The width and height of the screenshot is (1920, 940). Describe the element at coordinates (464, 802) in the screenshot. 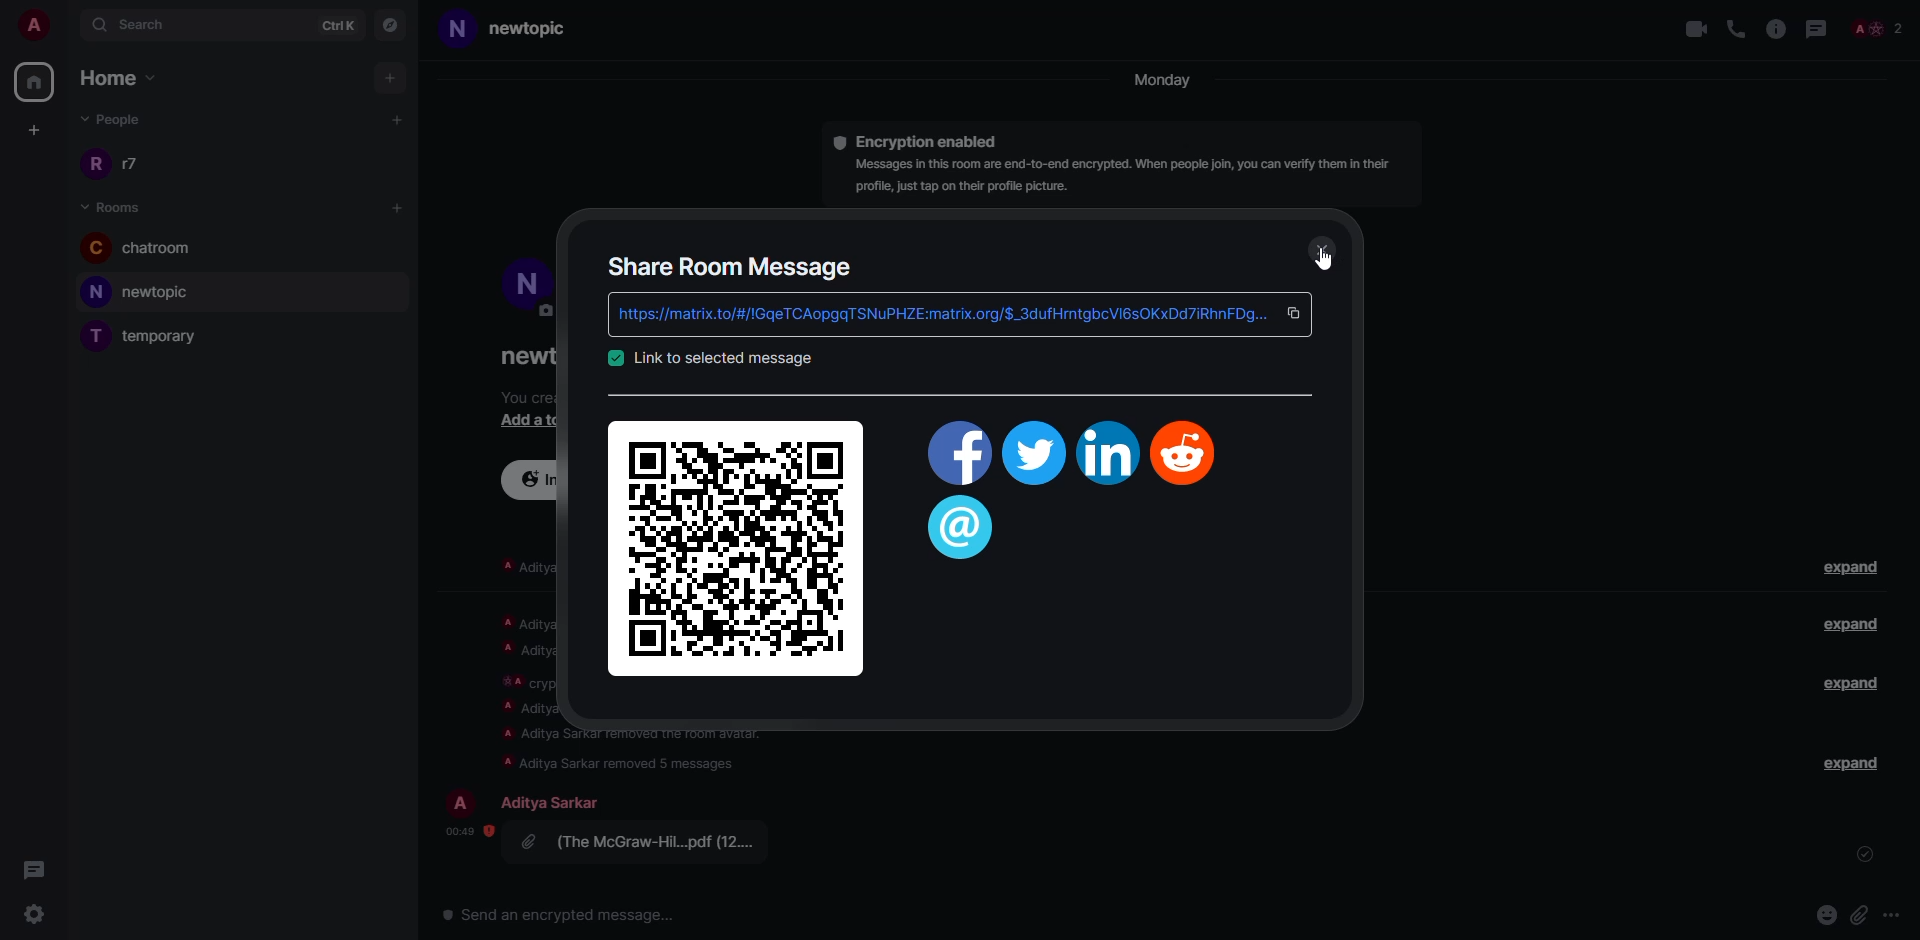

I see `profile` at that location.